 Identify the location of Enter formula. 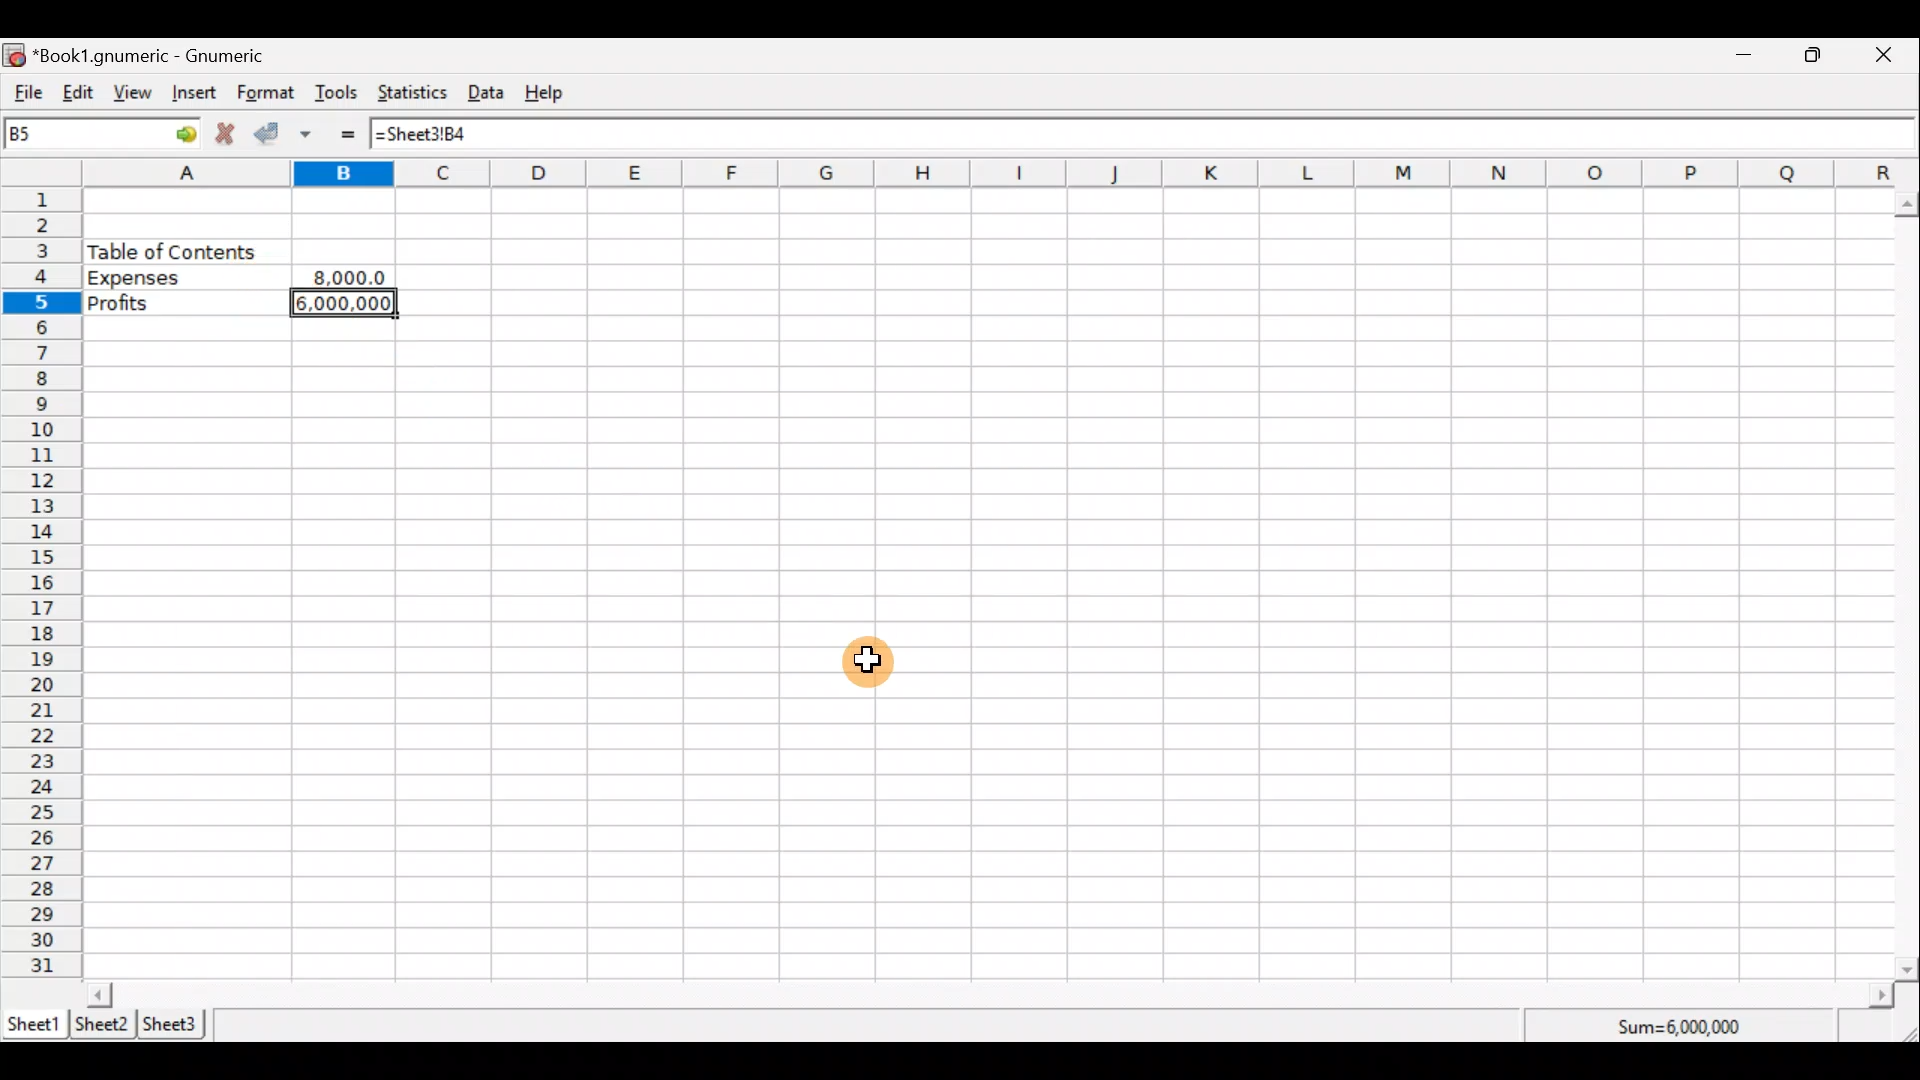
(352, 134).